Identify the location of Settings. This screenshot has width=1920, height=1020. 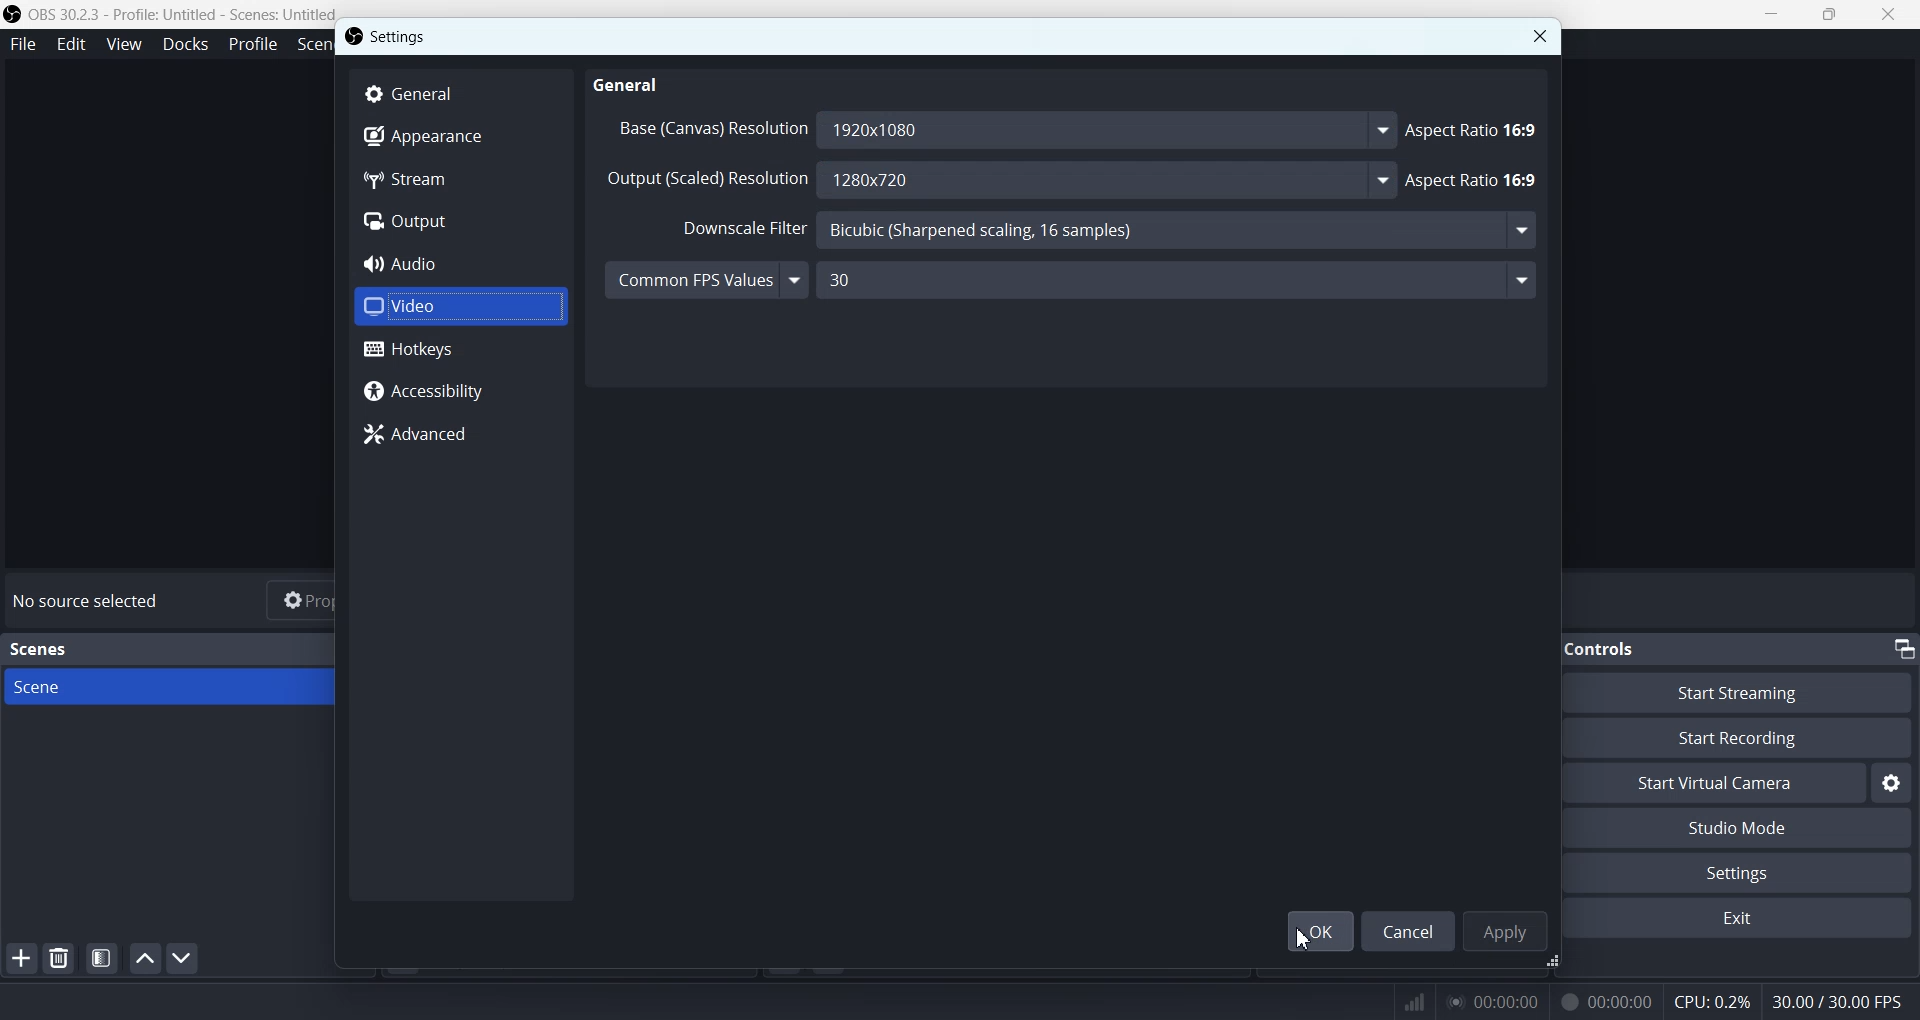
(1892, 782).